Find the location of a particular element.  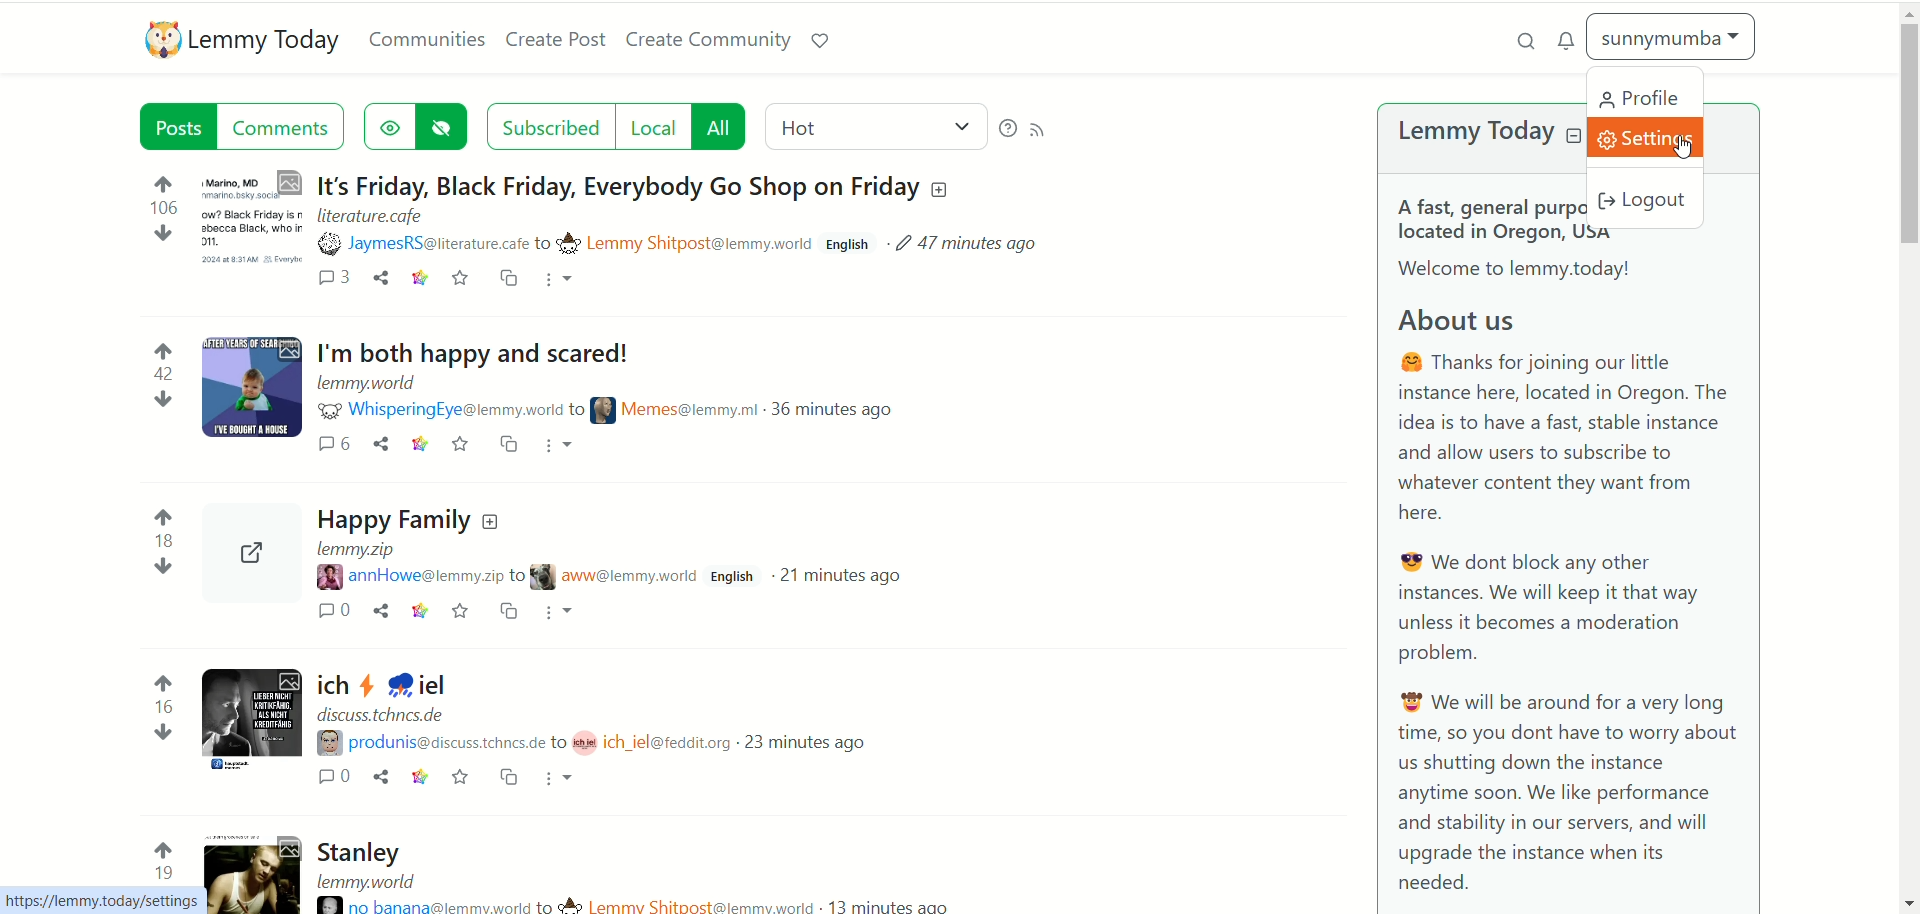

support lemmy is located at coordinates (827, 42).